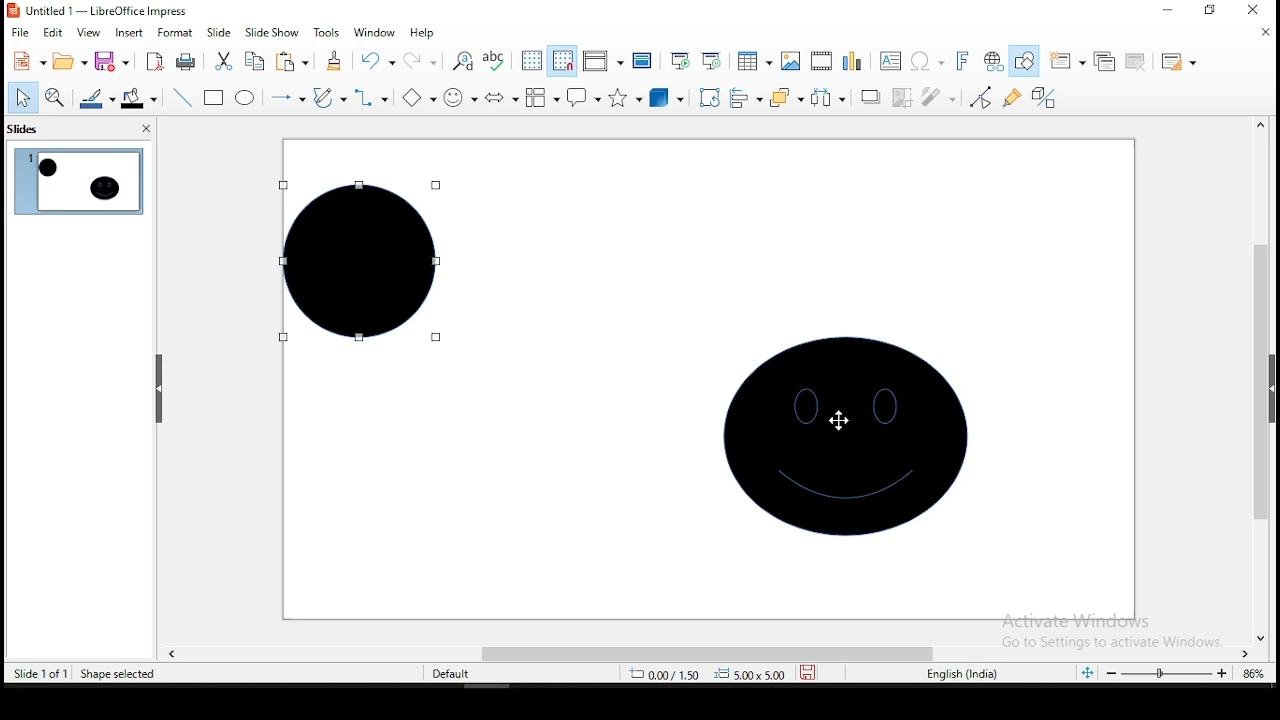 The width and height of the screenshot is (1280, 720). What do you see at coordinates (892, 60) in the screenshot?
I see `text box` at bounding box center [892, 60].